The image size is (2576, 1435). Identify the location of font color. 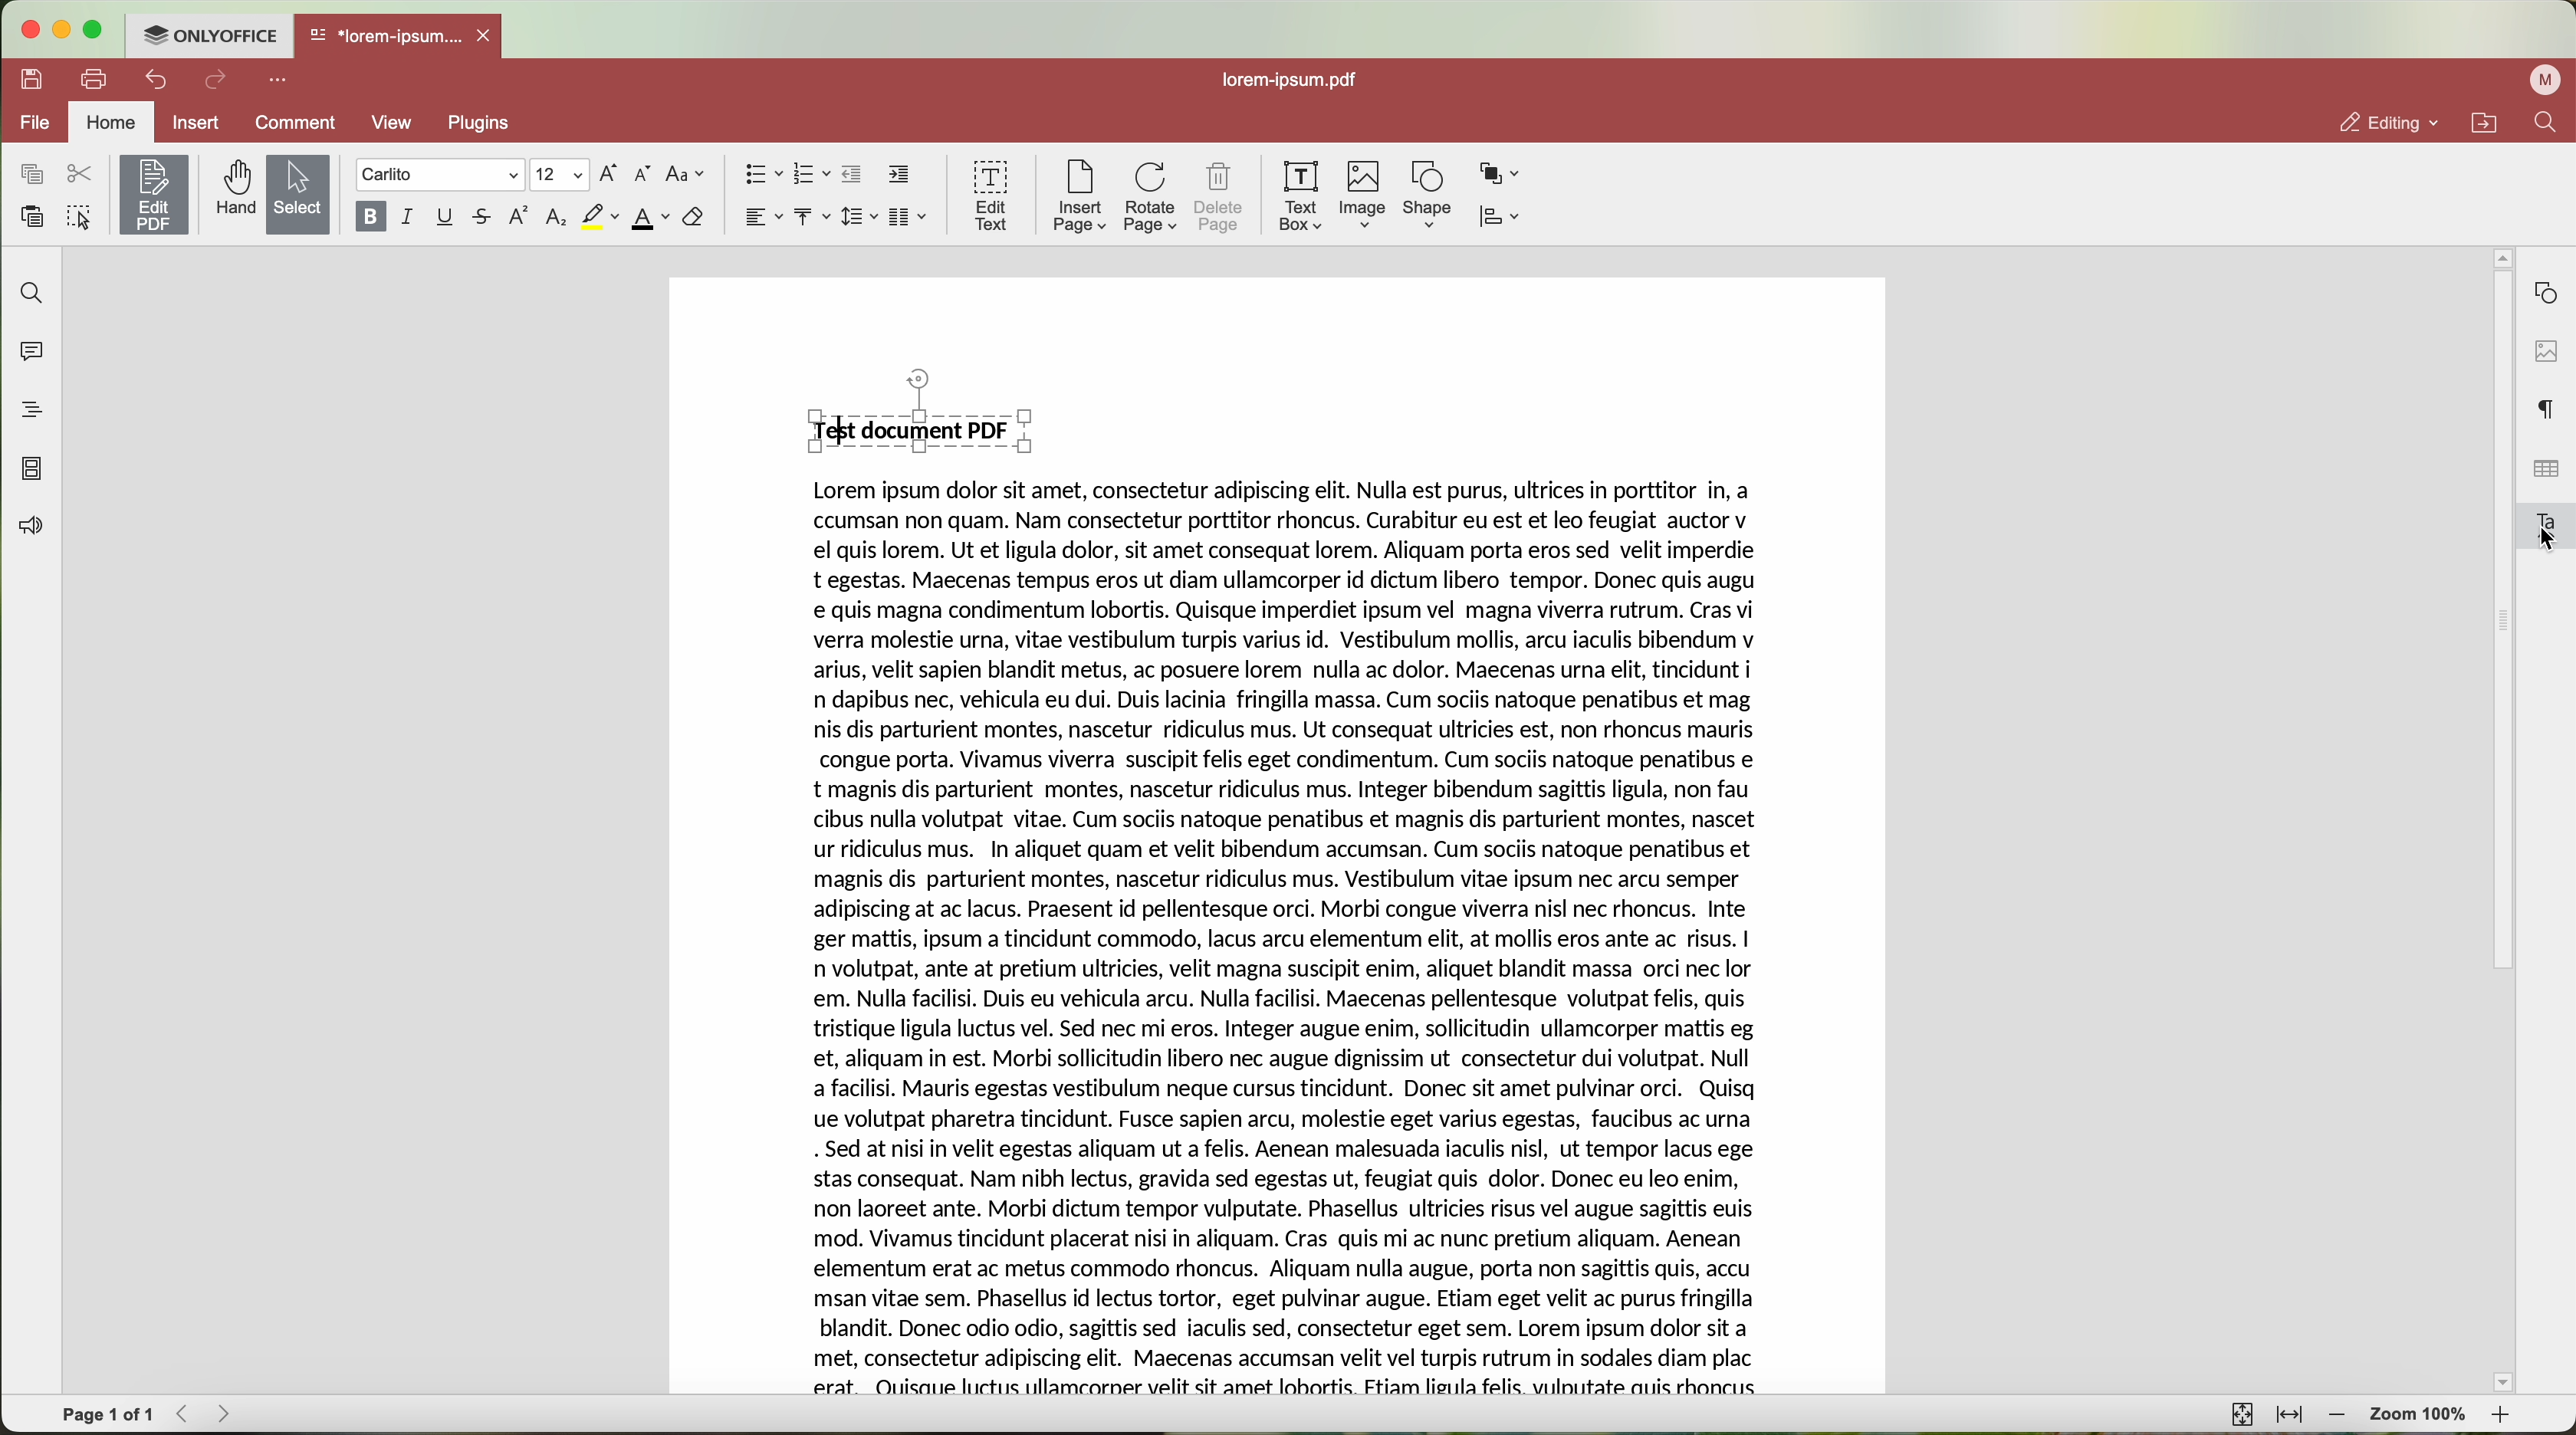
(650, 219).